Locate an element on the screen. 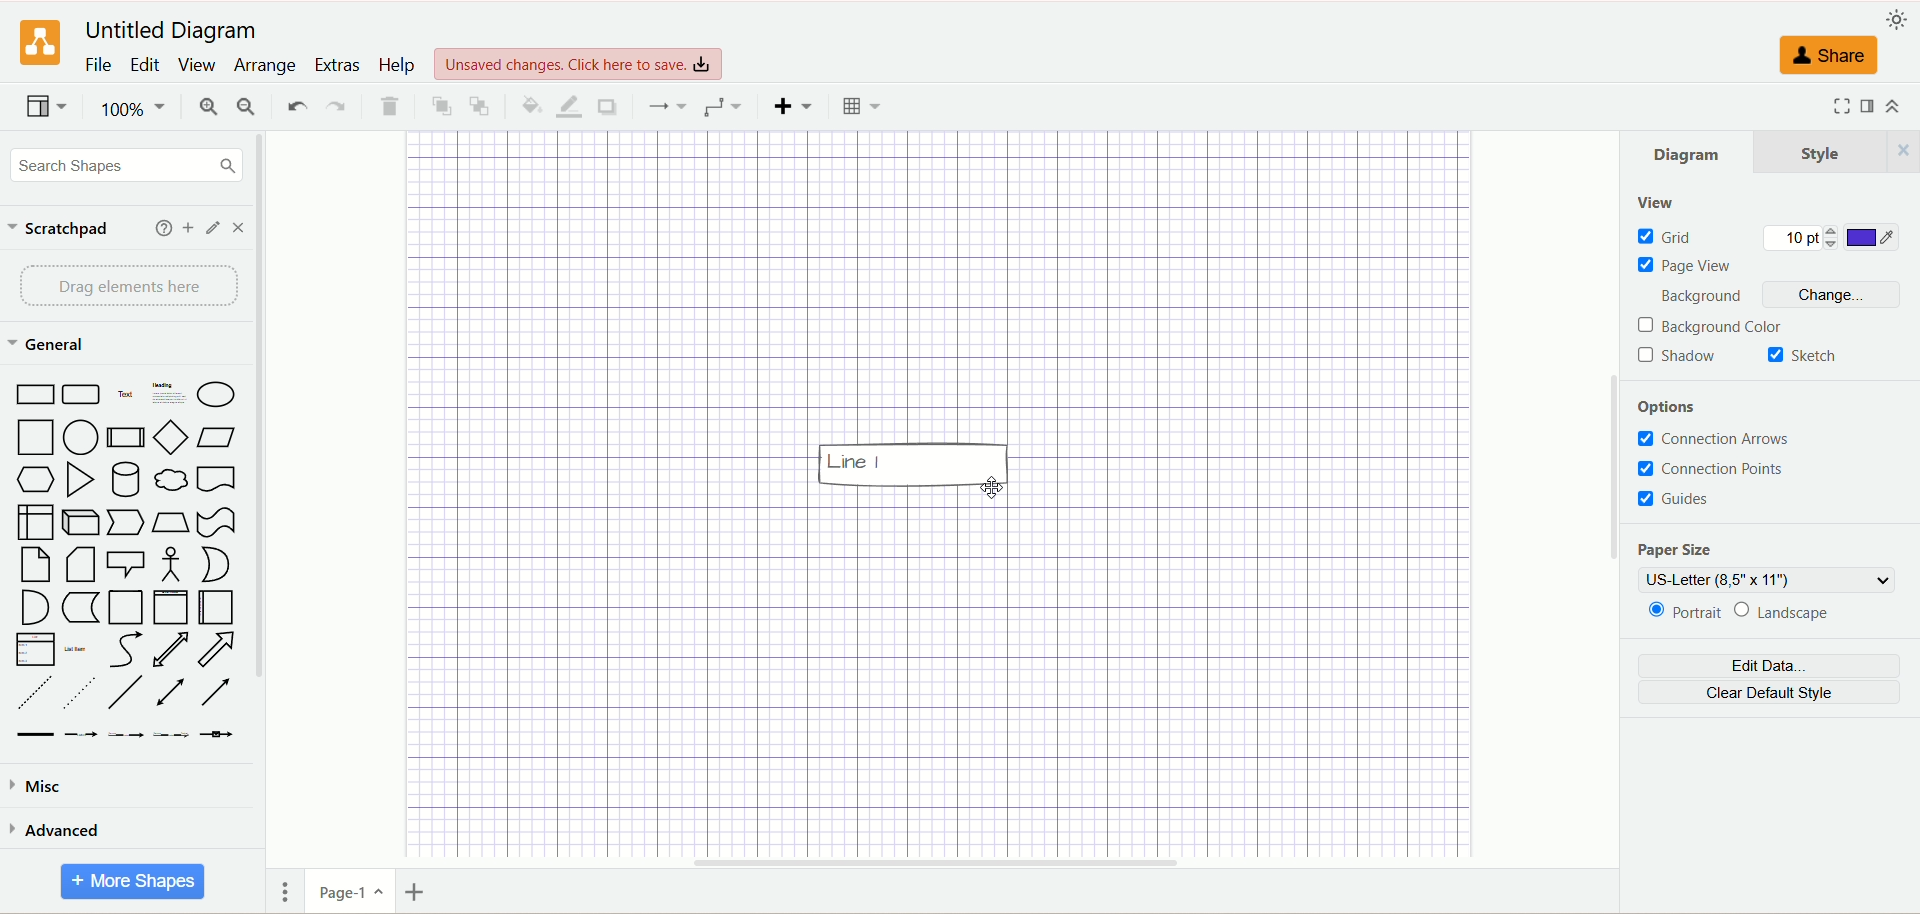 This screenshot has height=914, width=1920. search shapes is located at coordinates (121, 164).